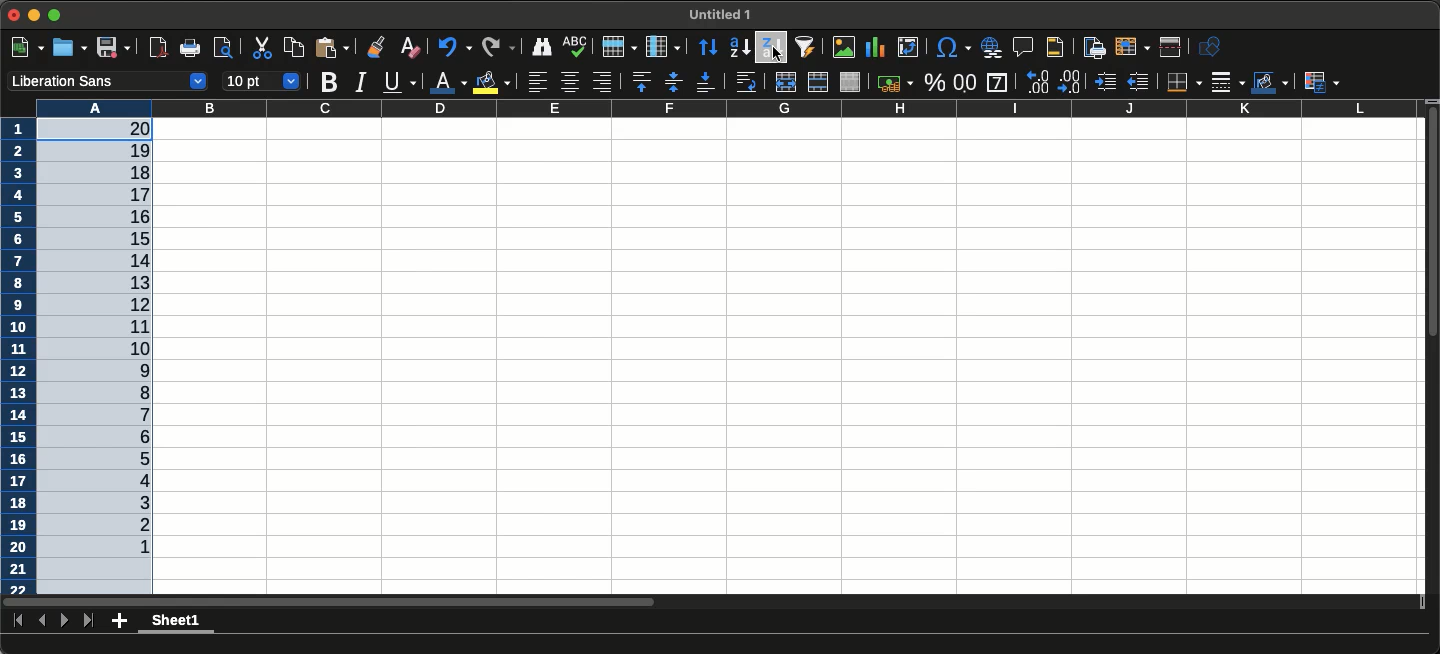 This screenshot has height=654, width=1440. Describe the element at coordinates (991, 47) in the screenshot. I see `Insert hyperlink` at that location.